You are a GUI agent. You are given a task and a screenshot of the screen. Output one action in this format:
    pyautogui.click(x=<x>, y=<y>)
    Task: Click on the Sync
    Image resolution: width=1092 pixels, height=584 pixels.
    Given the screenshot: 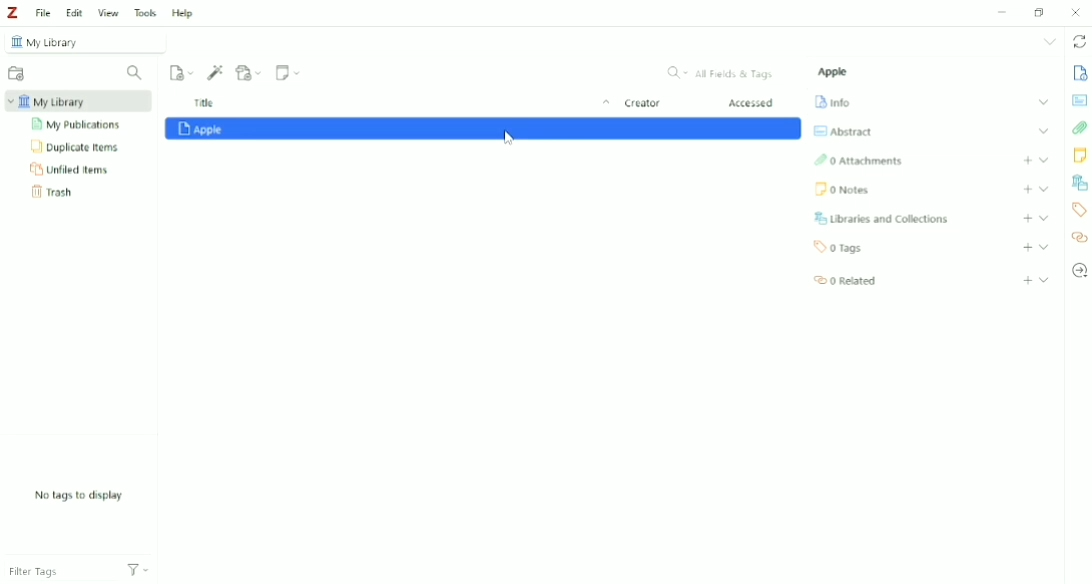 What is the action you would take?
    pyautogui.click(x=1078, y=42)
    